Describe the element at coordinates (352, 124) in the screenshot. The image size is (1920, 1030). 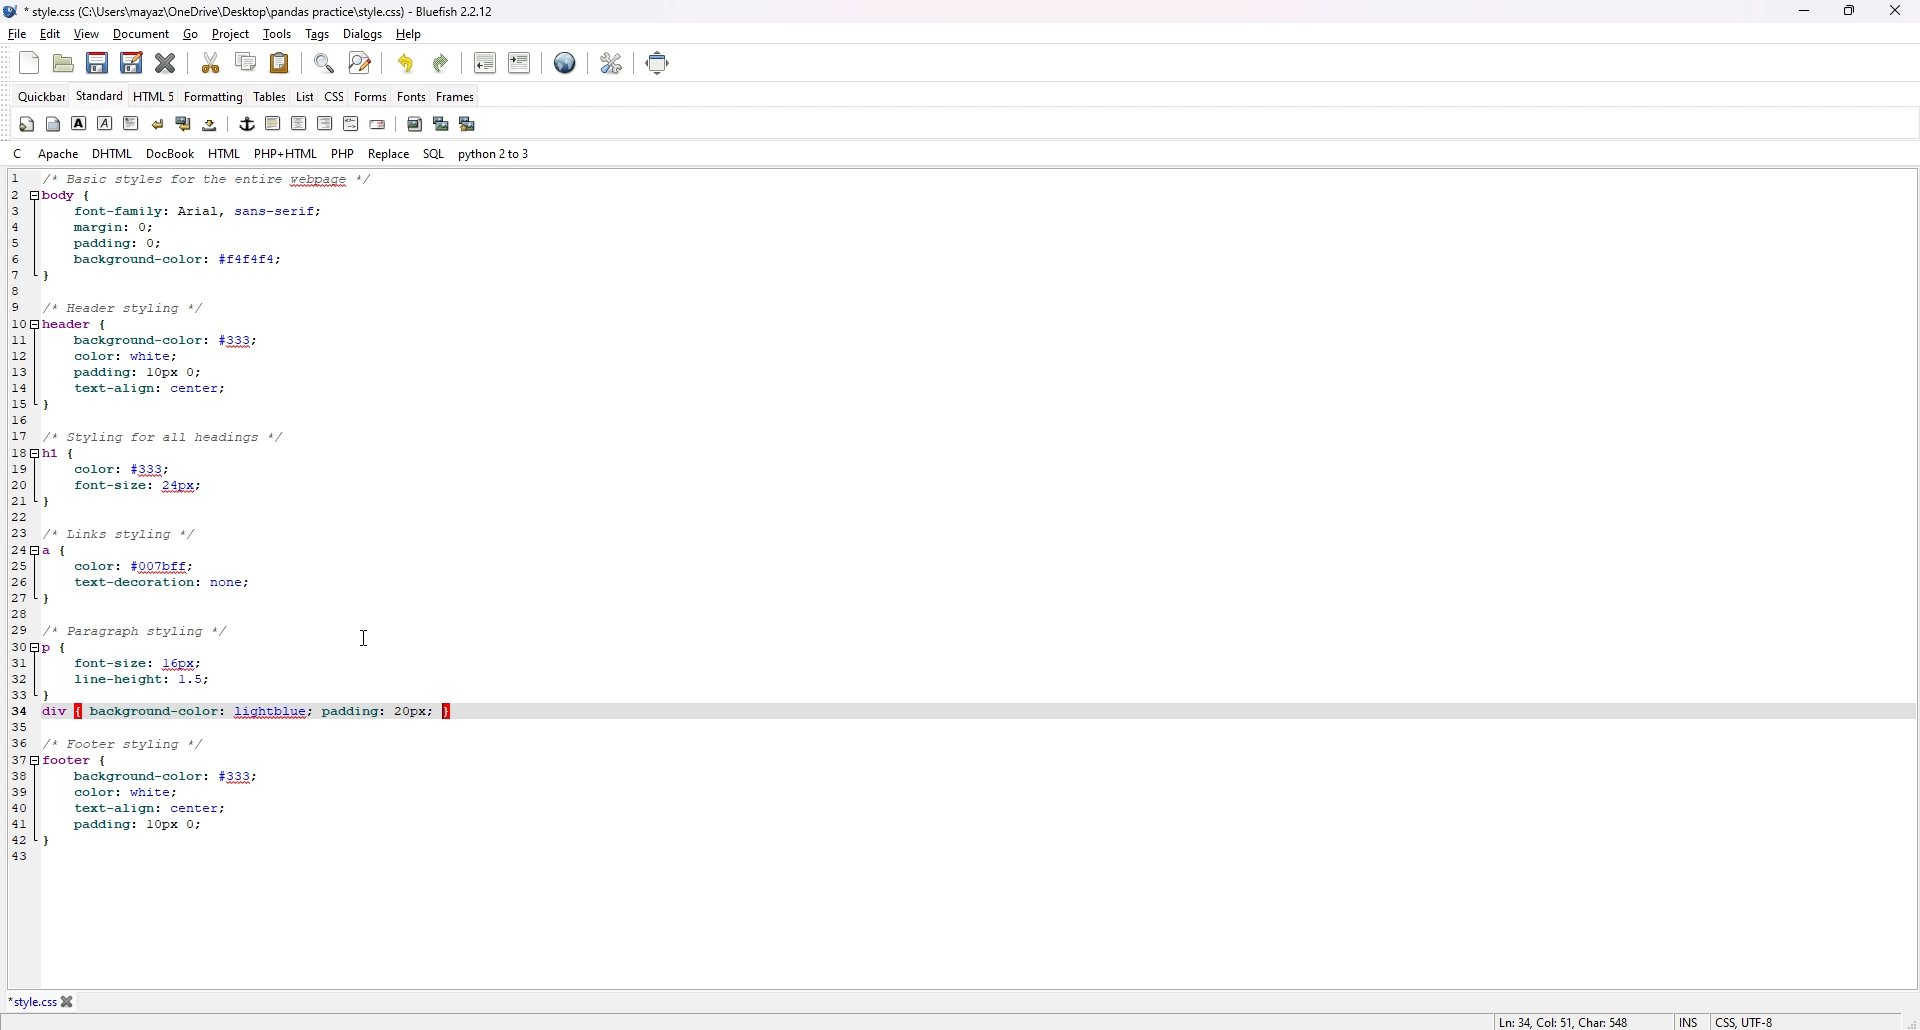
I see `html comment` at that location.